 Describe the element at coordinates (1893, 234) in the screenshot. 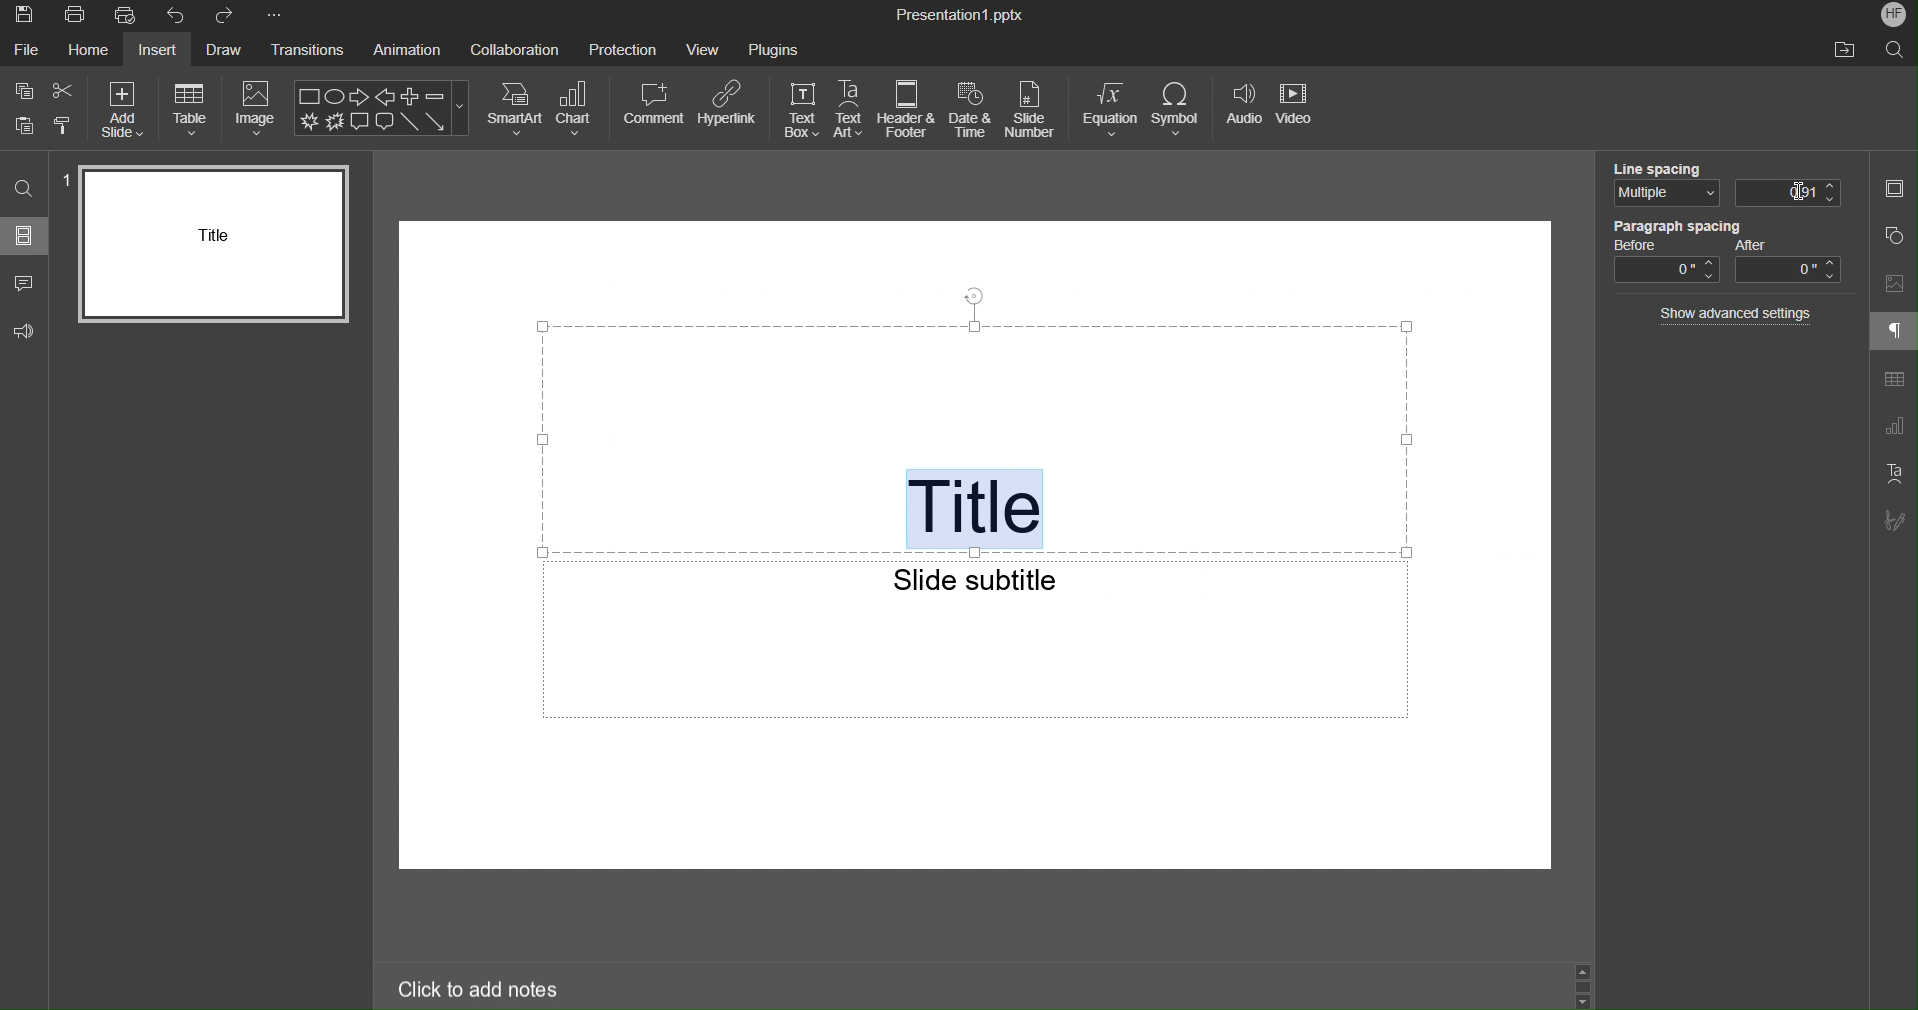

I see `Shape Settings` at that location.